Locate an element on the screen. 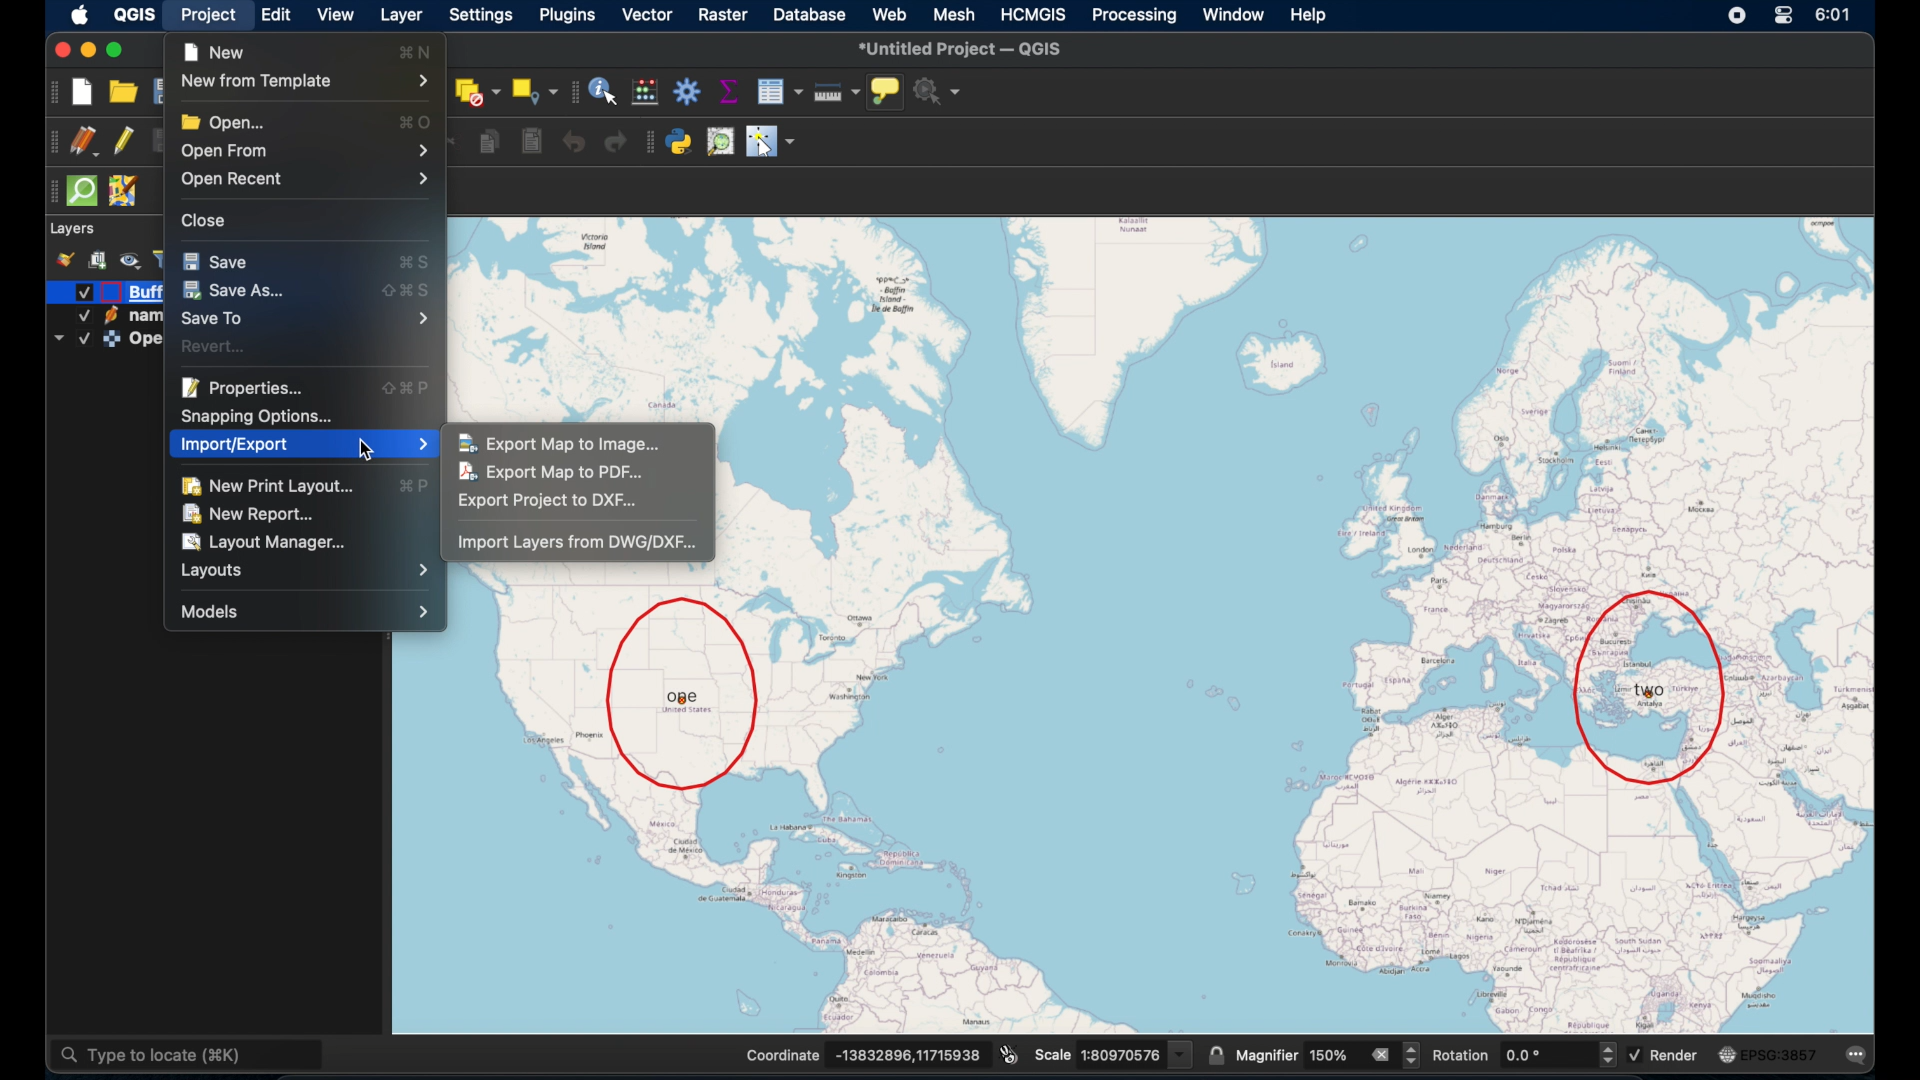 The width and height of the screenshot is (1920, 1080). open form is located at coordinates (309, 151).